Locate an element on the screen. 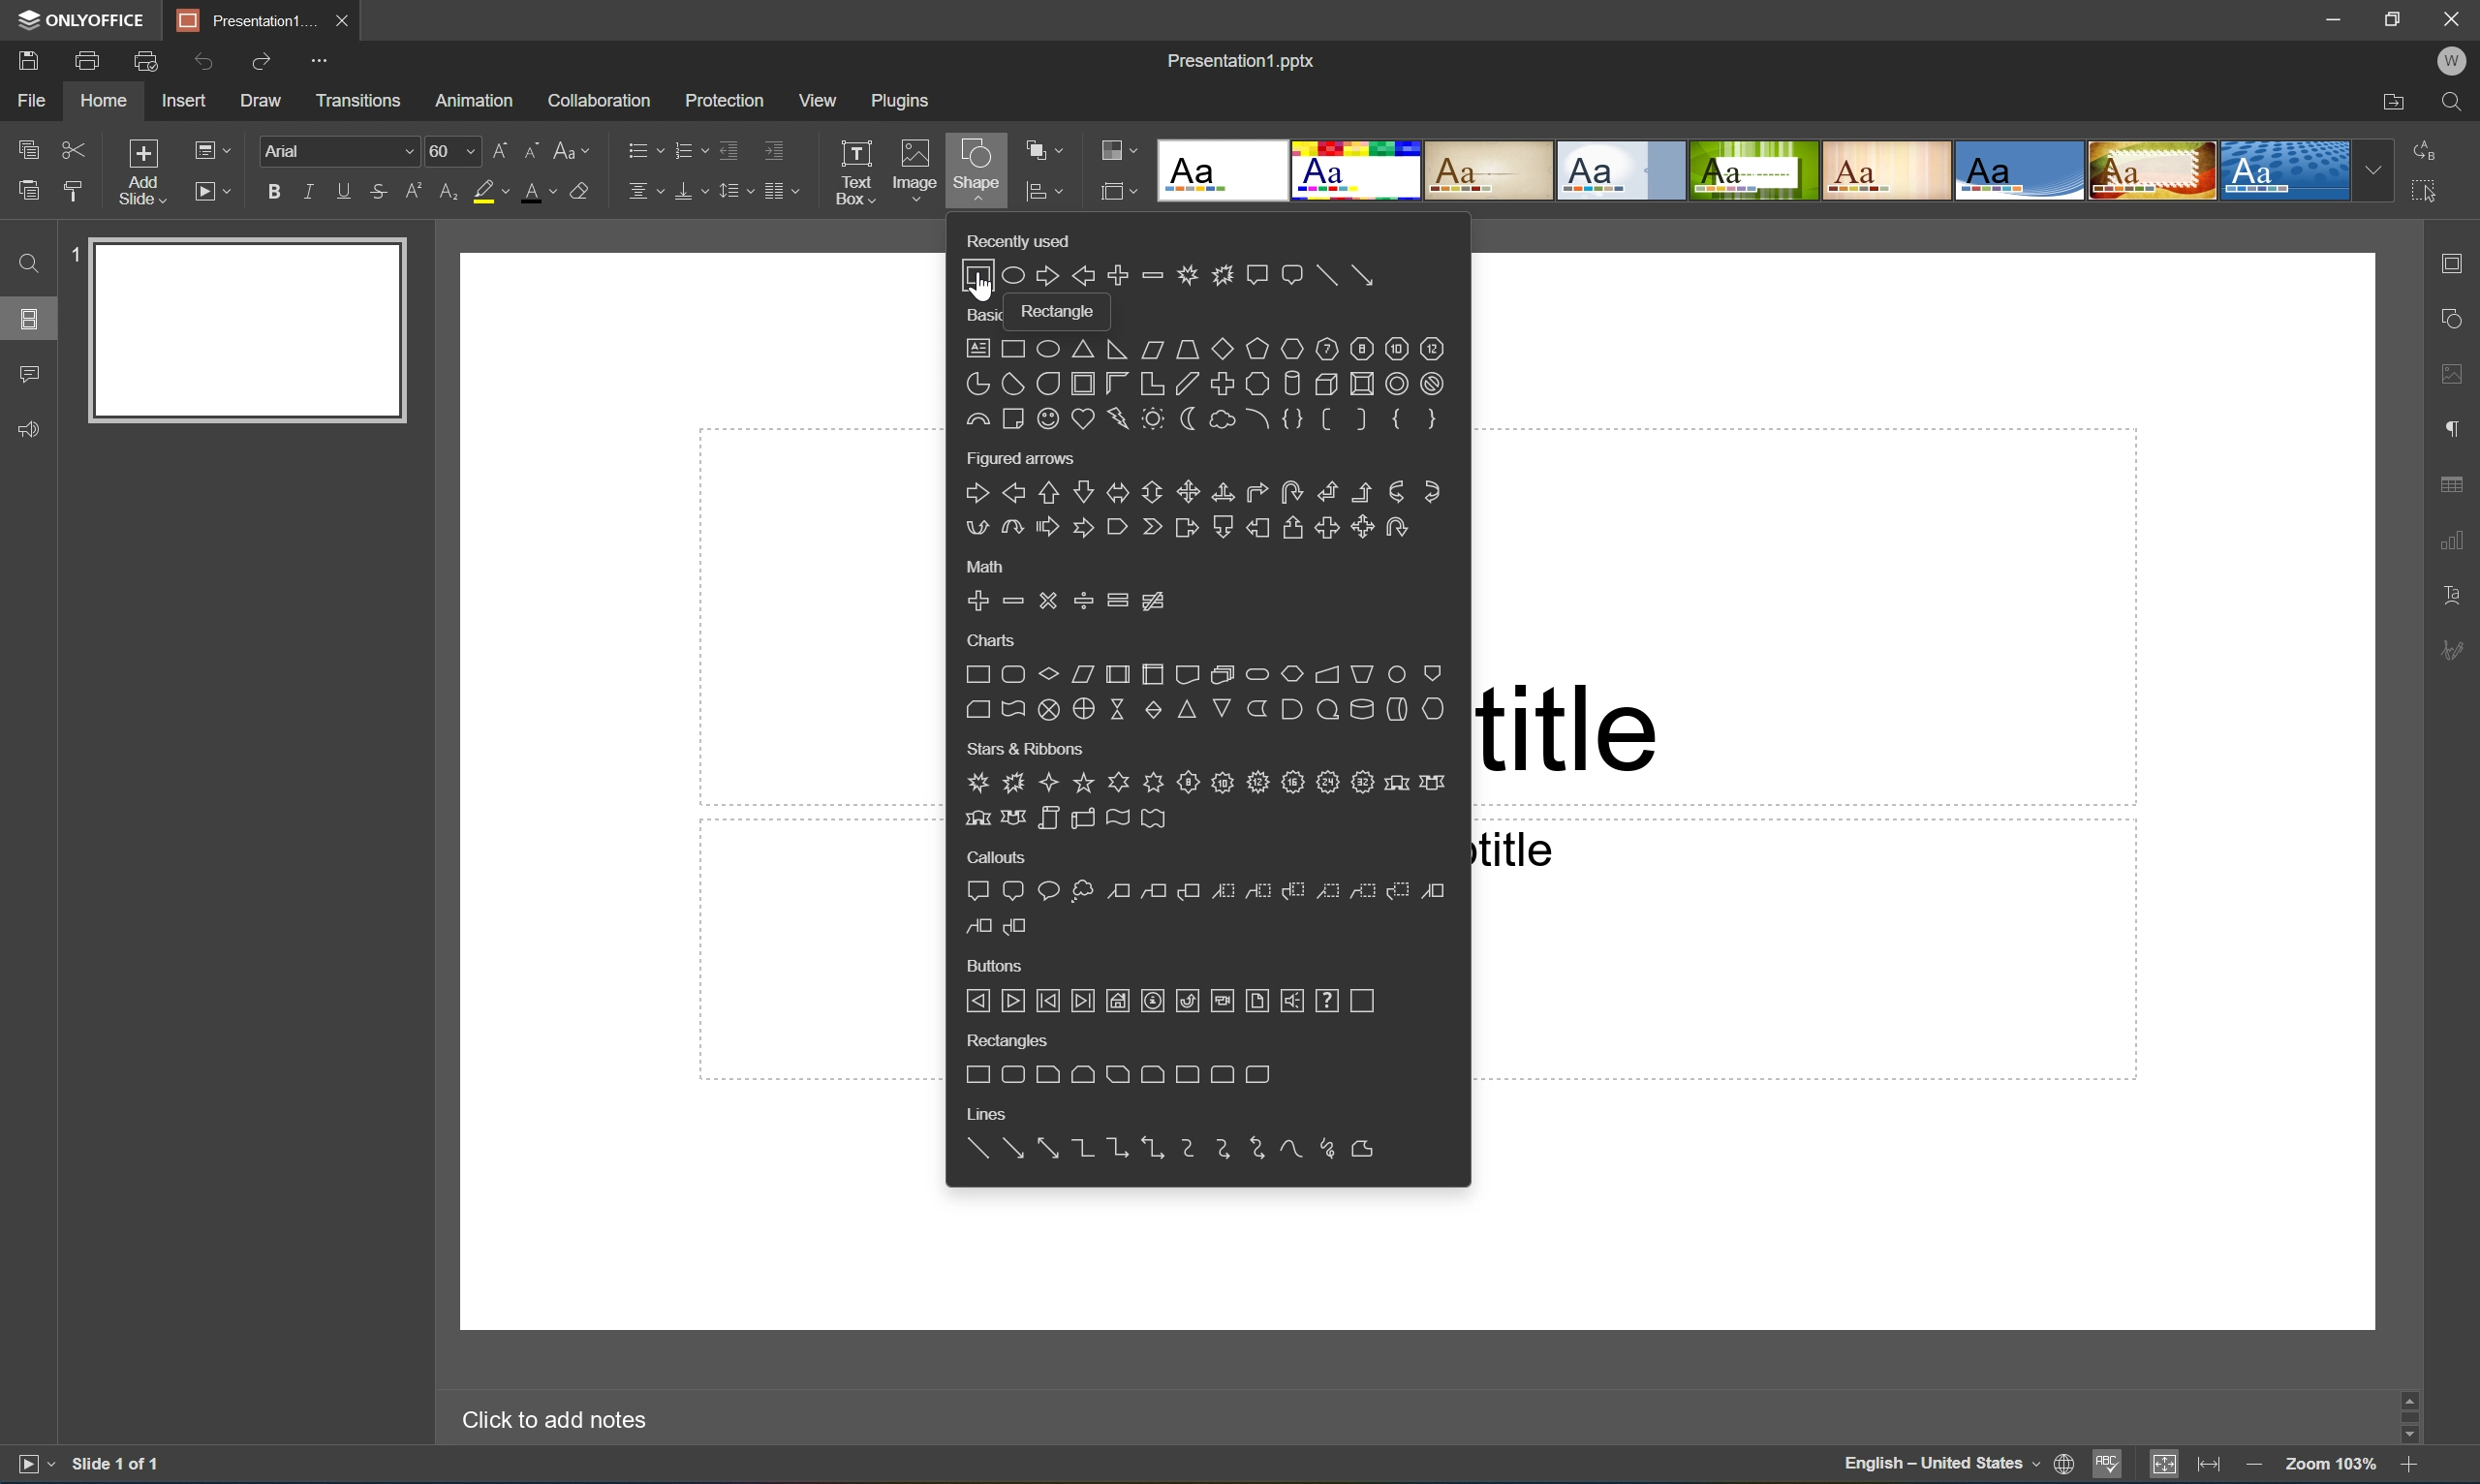  Find is located at coordinates (25, 263).